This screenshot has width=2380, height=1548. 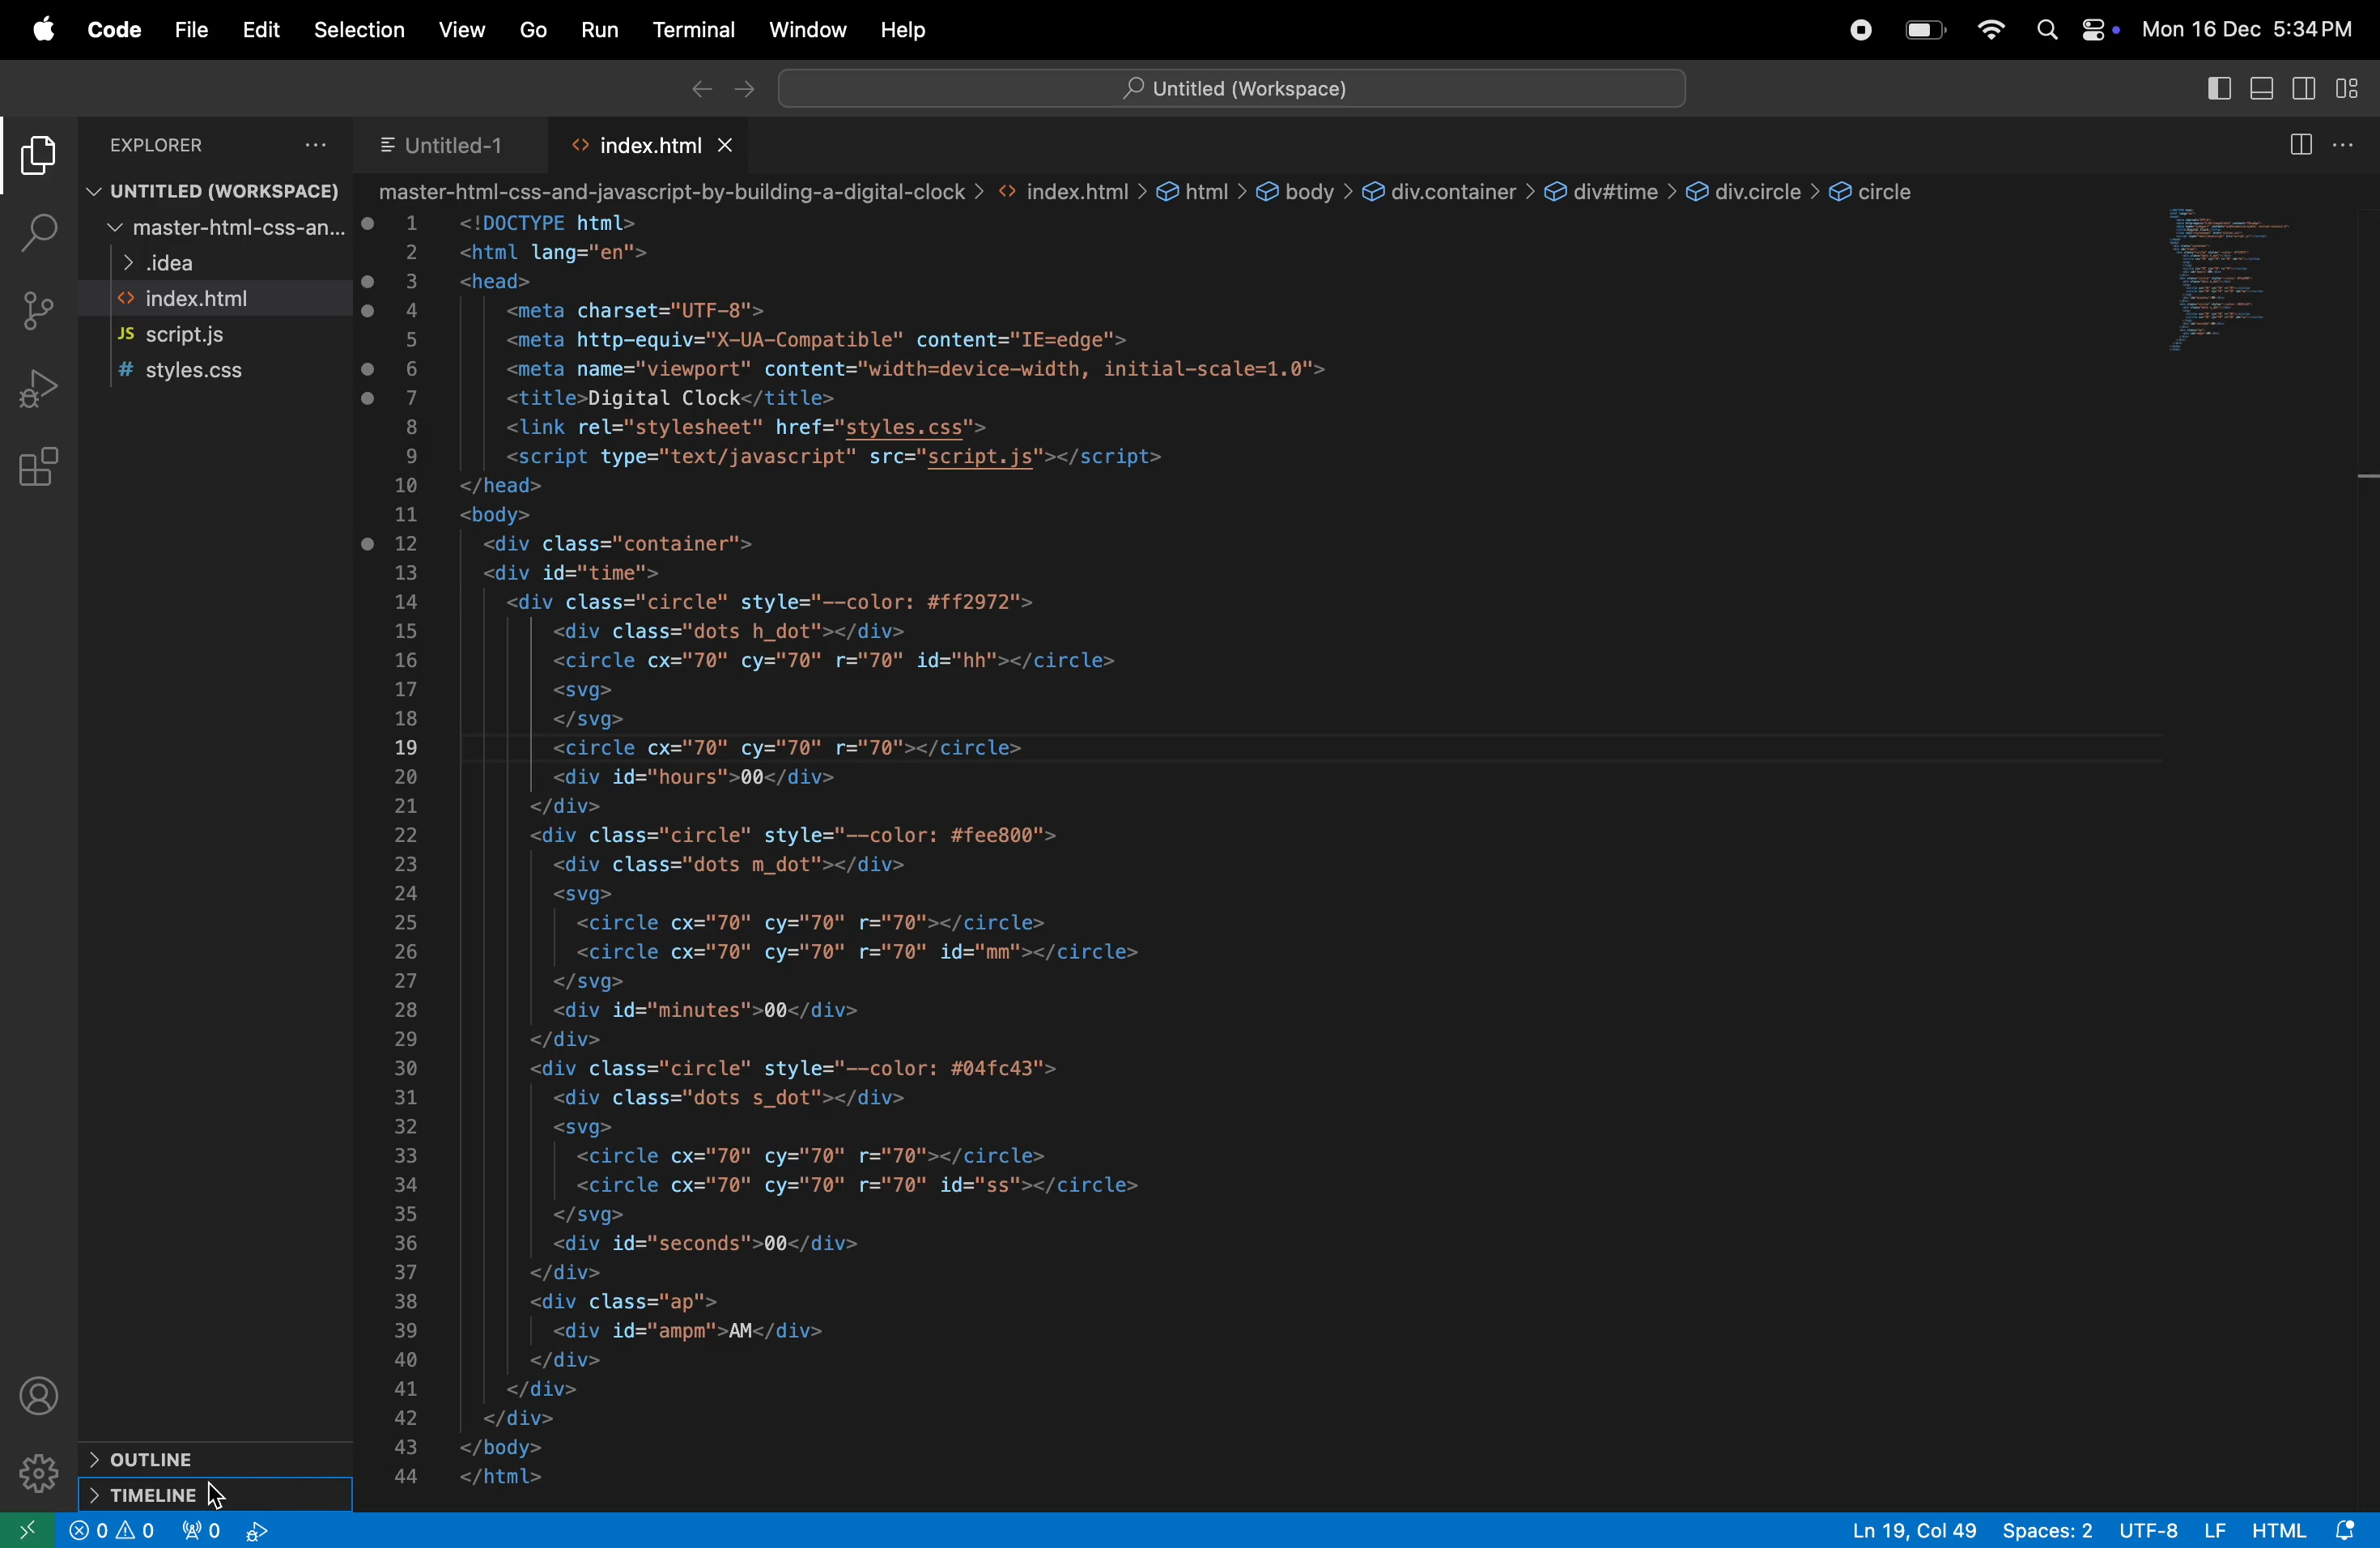 What do you see at coordinates (743, 428) in the screenshot?
I see `<link rel="stvlesheet" href="stvles.css">` at bounding box center [743, 428].